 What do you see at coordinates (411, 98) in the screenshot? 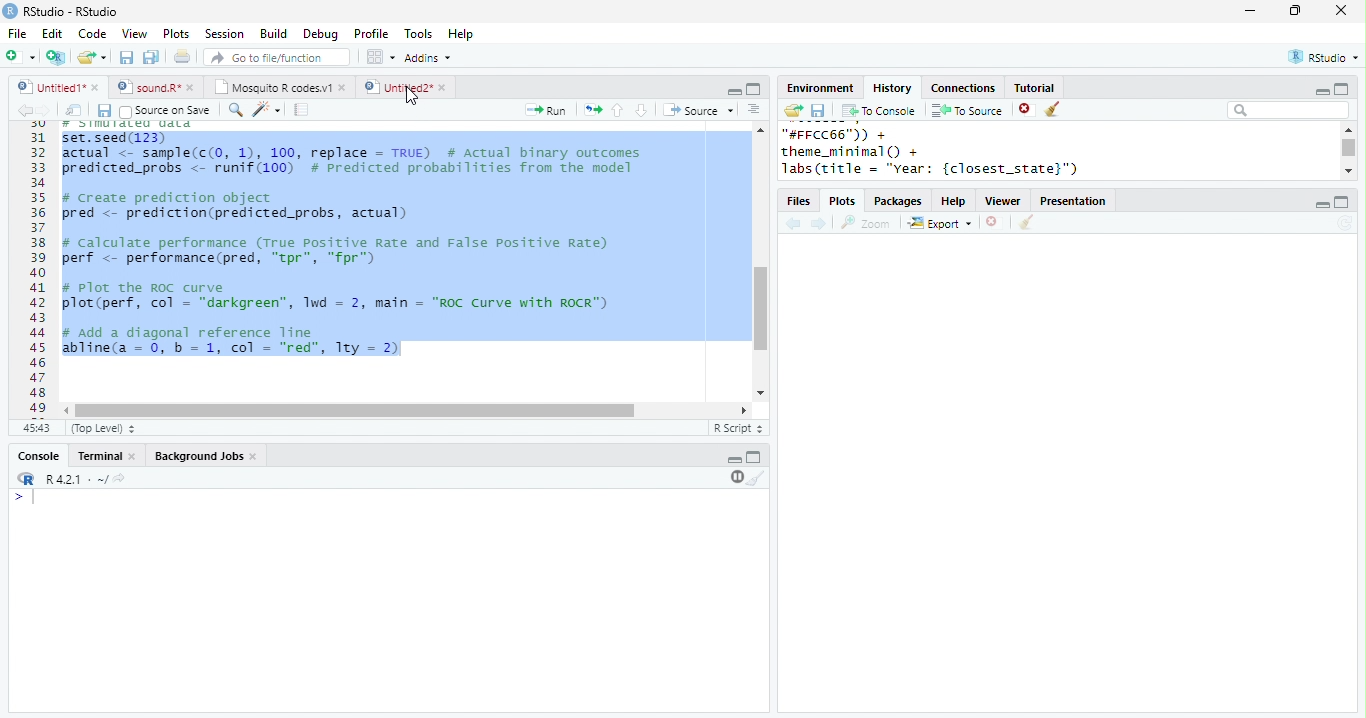
I see `cursor` at bounding box center [411, 98].